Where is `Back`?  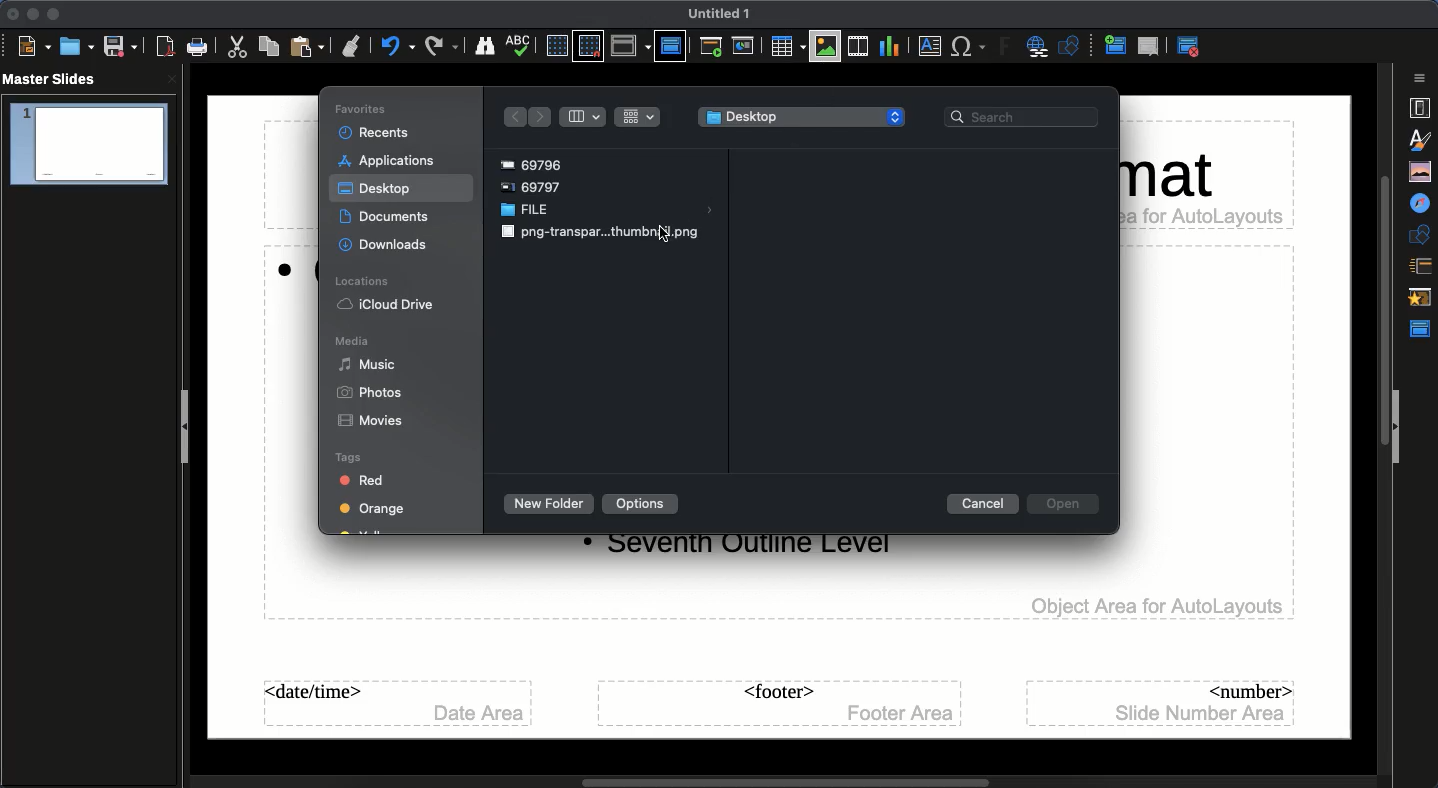
Back is located at coordinates (511, 117).